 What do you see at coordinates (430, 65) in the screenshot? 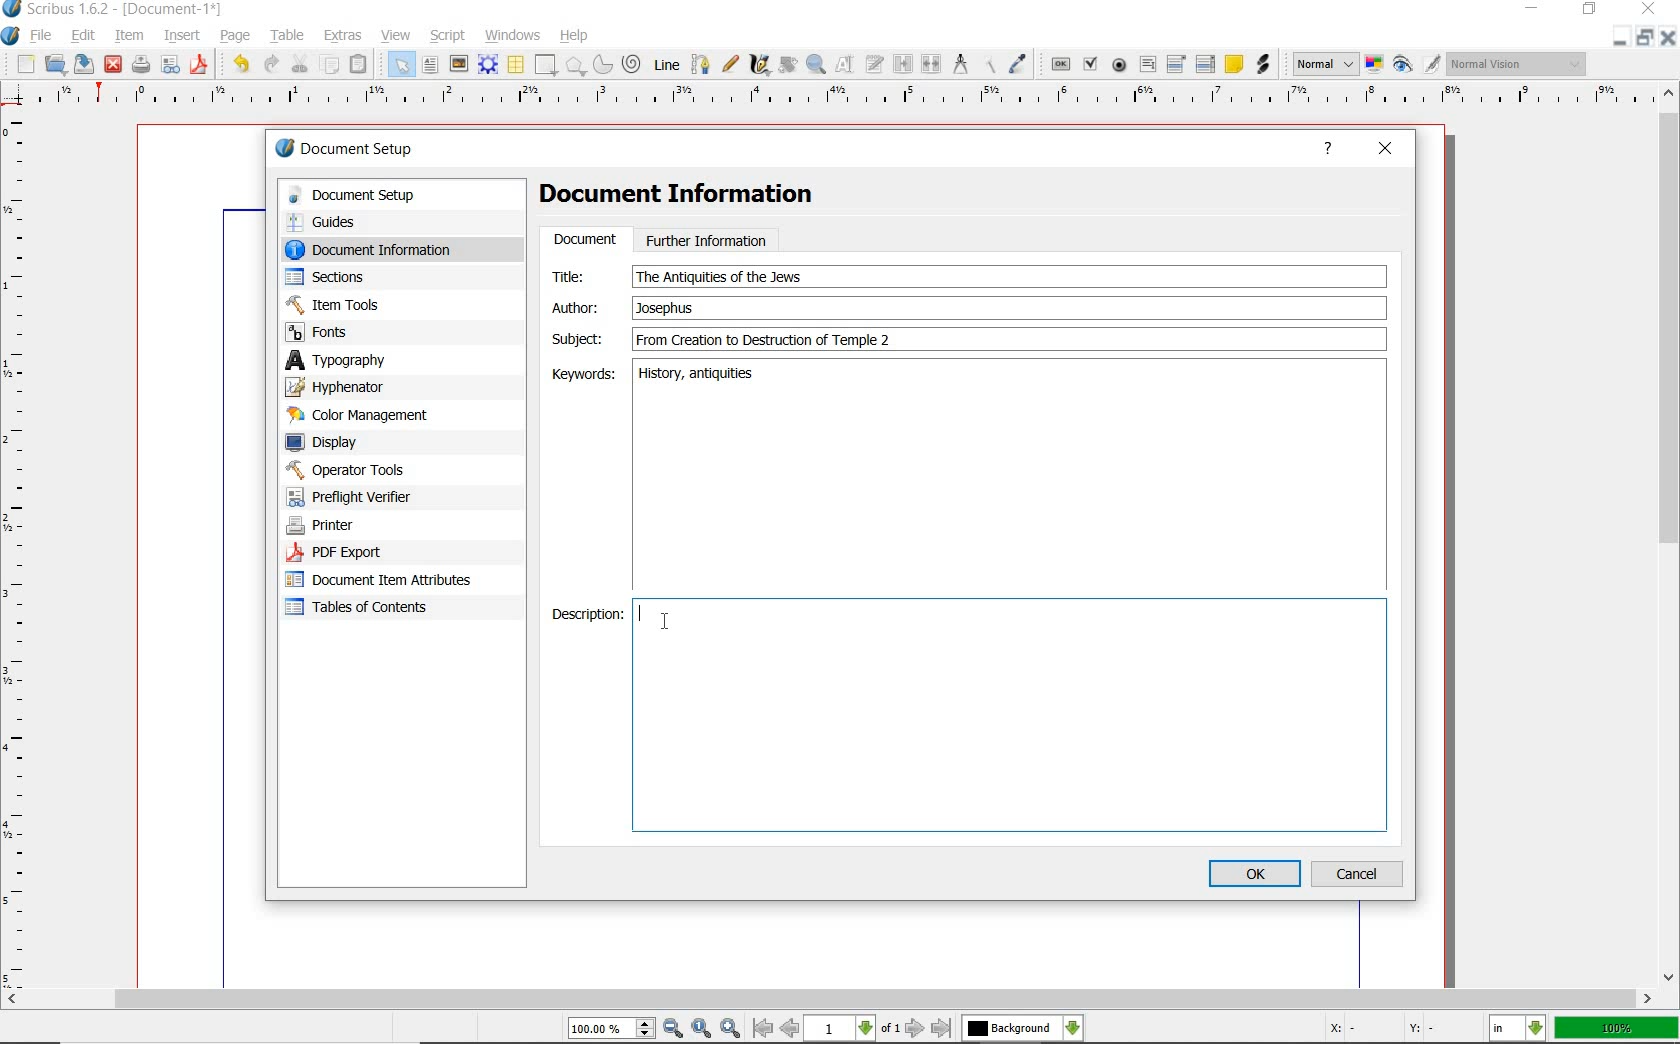
I see `text frame` at bounding box center [430, 65].